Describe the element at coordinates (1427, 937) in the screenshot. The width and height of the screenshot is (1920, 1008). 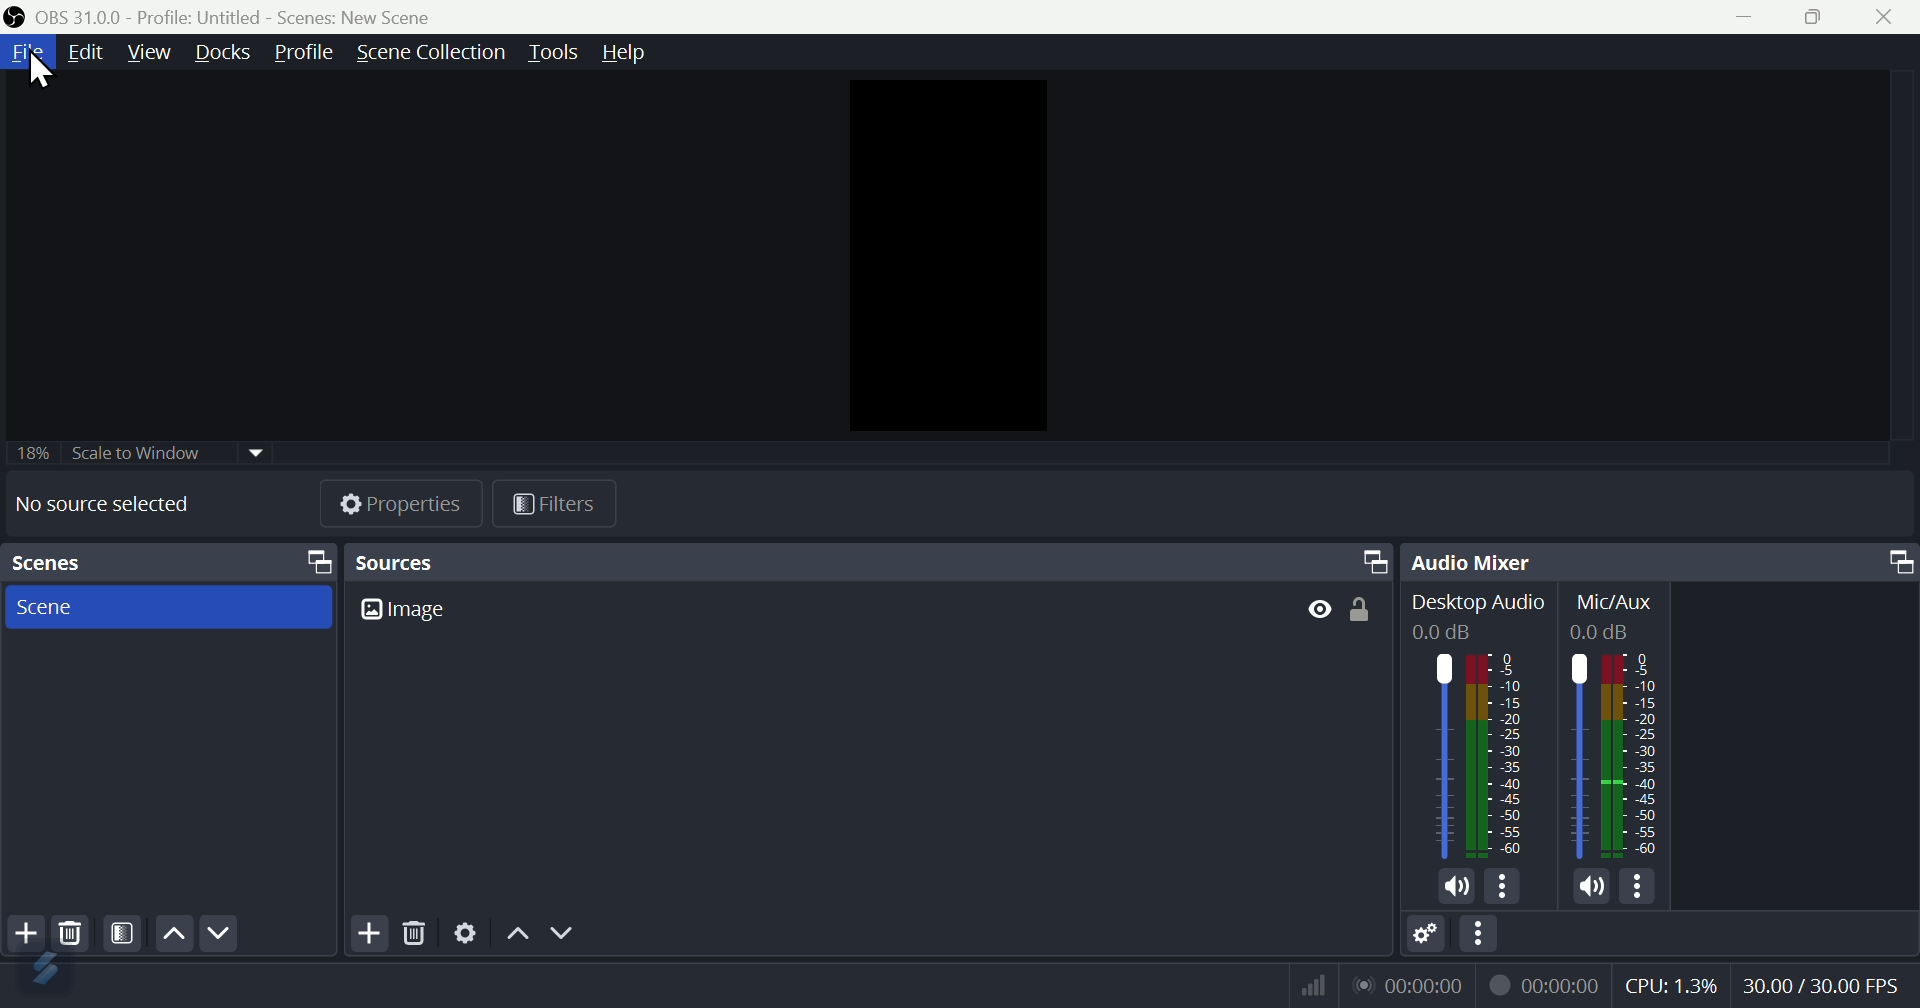
I see `Settings` at that location.